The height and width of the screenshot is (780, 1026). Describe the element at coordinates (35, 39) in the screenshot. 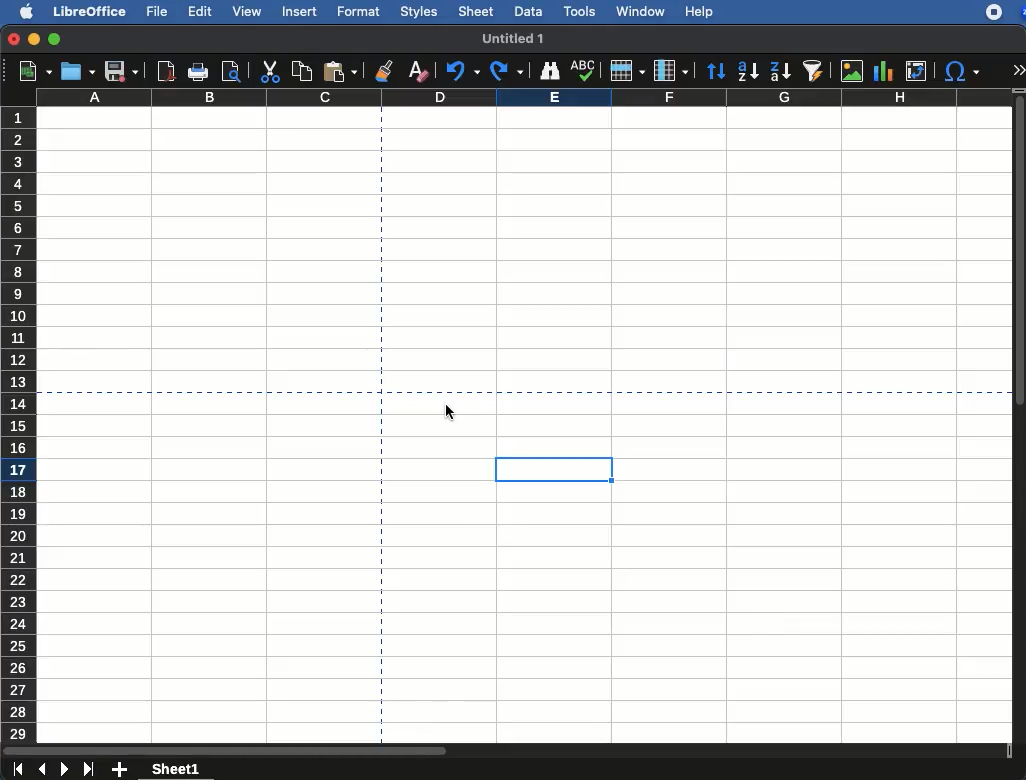

I see `minimize` at that location.